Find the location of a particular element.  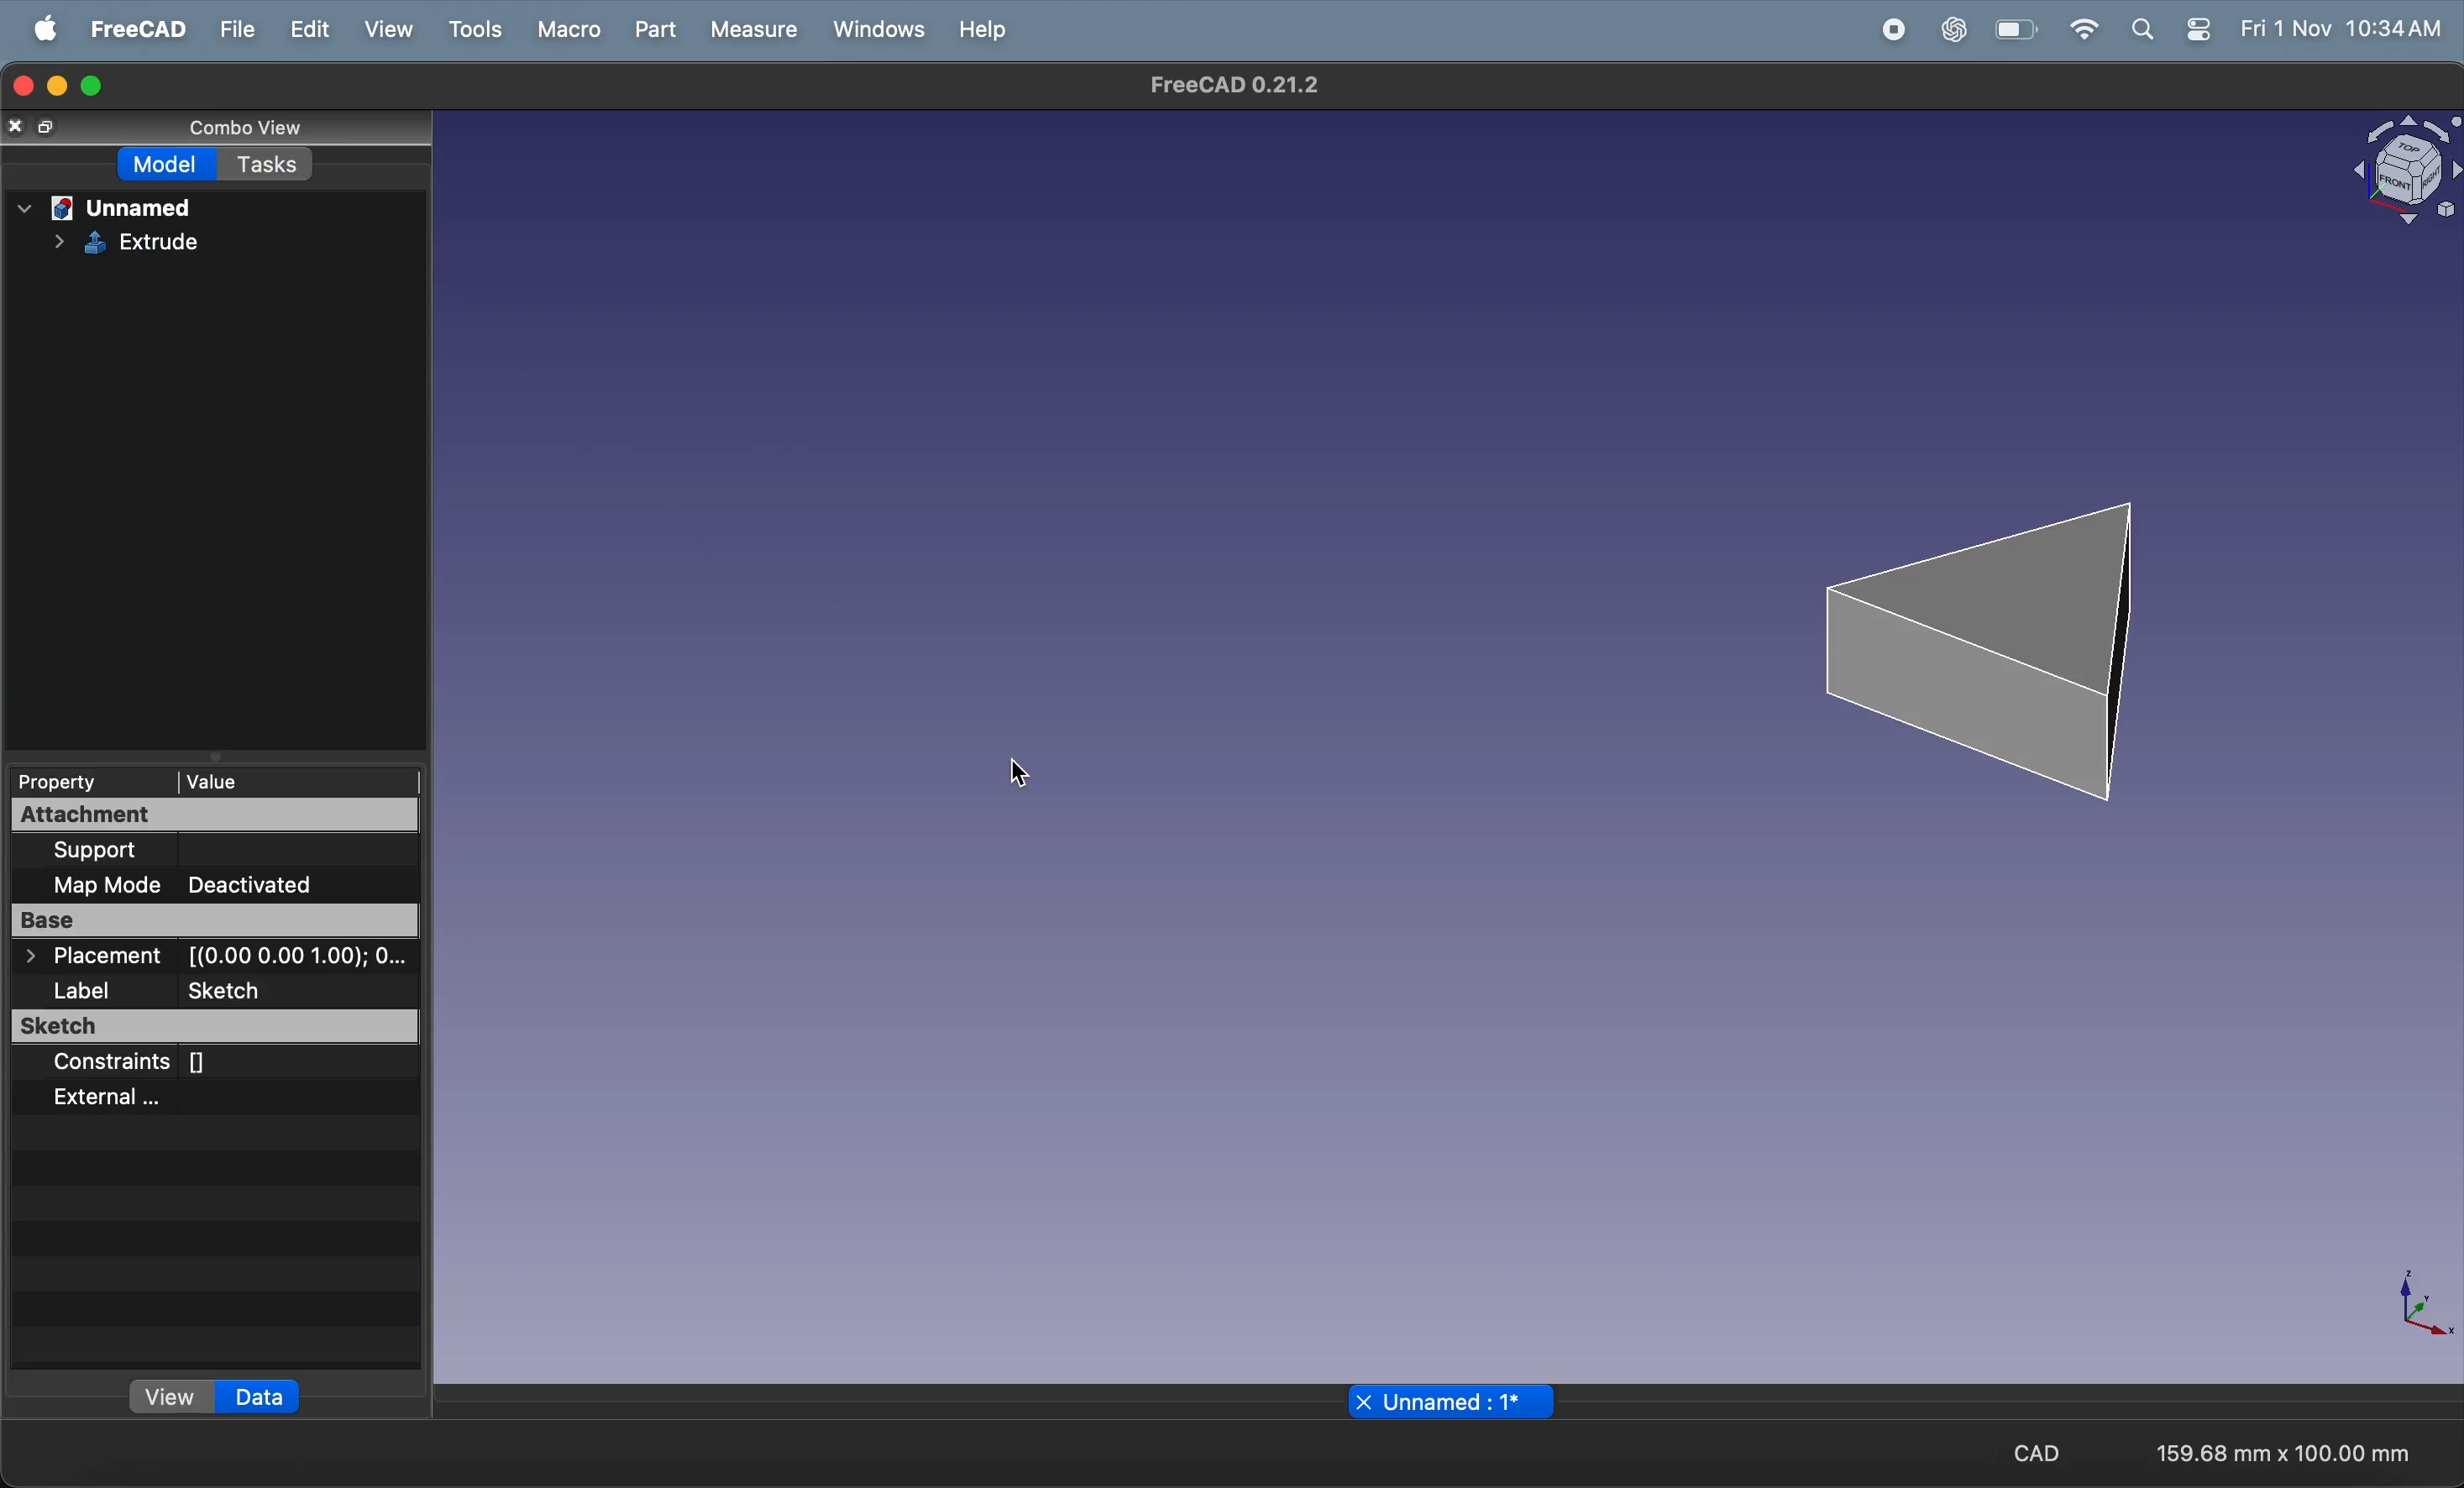

3D triangle is located at coordinates (1996, 639).